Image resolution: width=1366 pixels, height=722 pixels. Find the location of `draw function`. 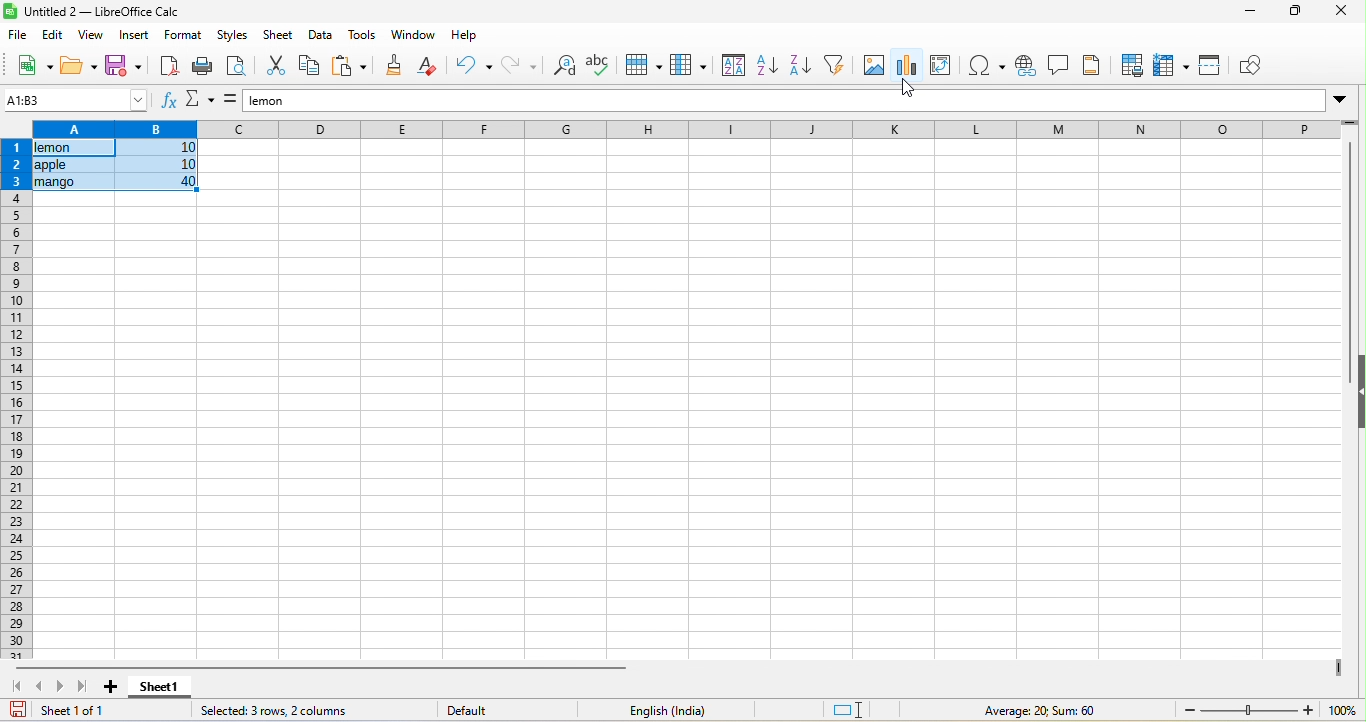

draw function is located at coordinates (1255, 66).